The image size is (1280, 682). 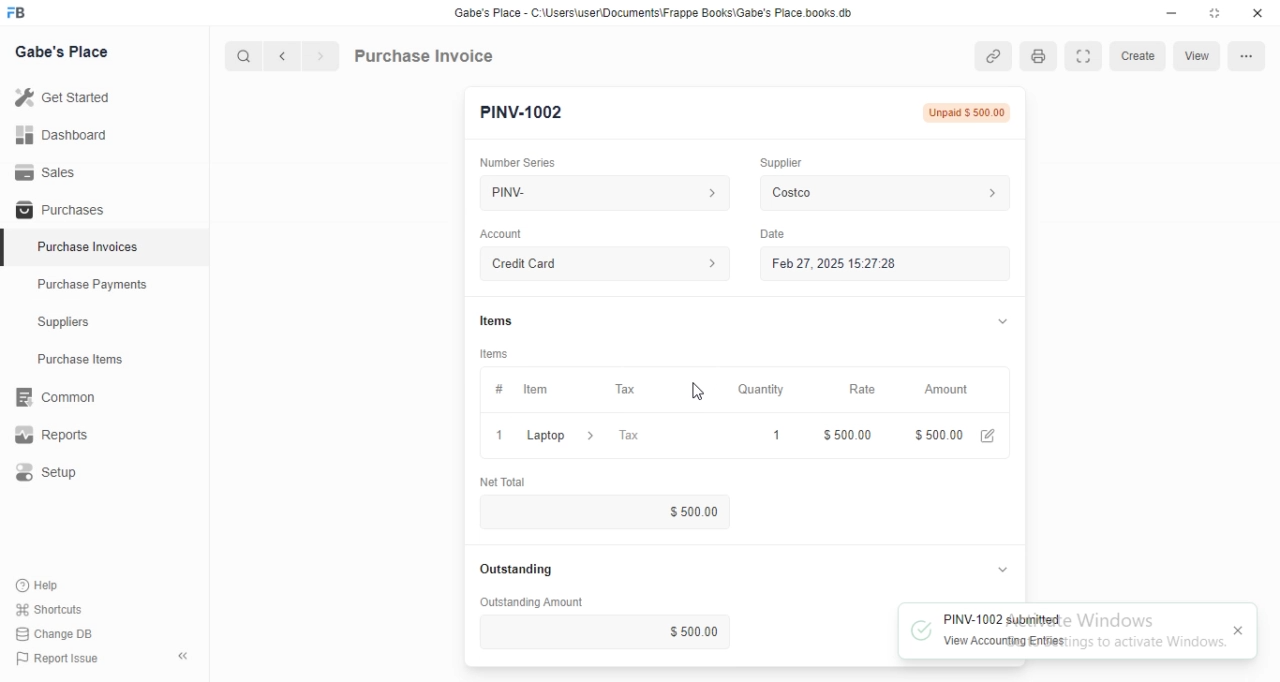 I want to click on PINV-, so click(x=605, y=193).